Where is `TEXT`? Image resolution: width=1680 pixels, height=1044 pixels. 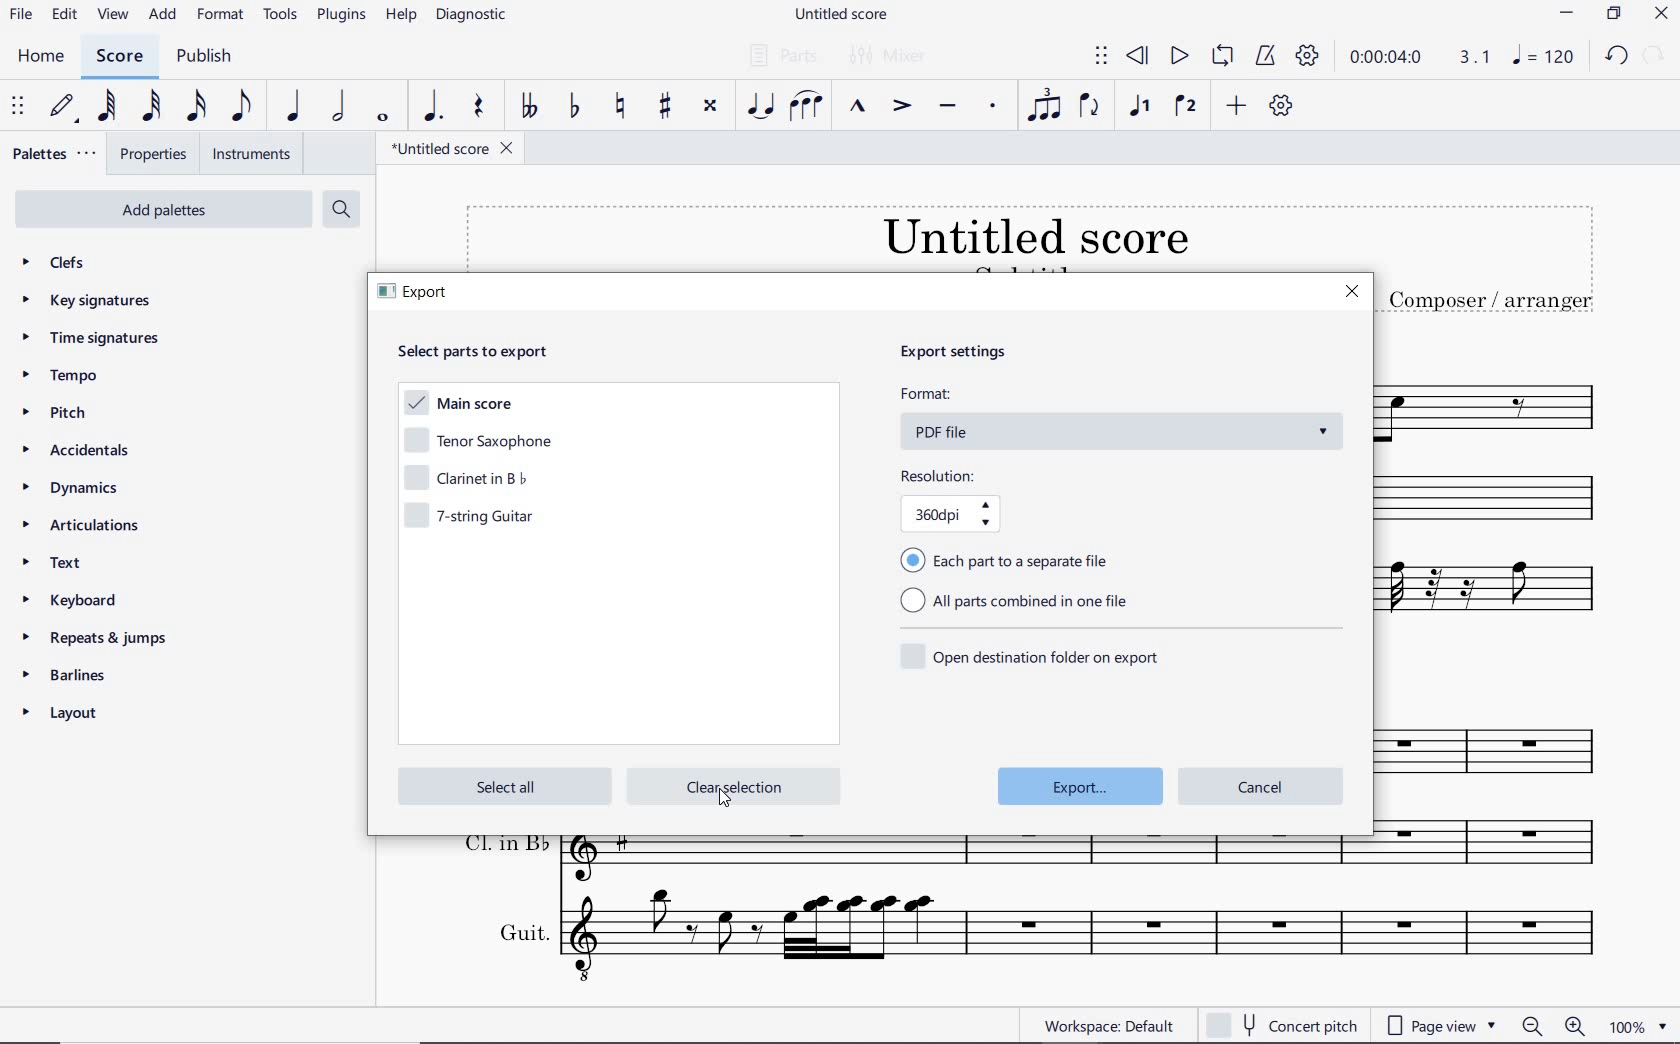
TEXT is located at coordinates (64, 565).